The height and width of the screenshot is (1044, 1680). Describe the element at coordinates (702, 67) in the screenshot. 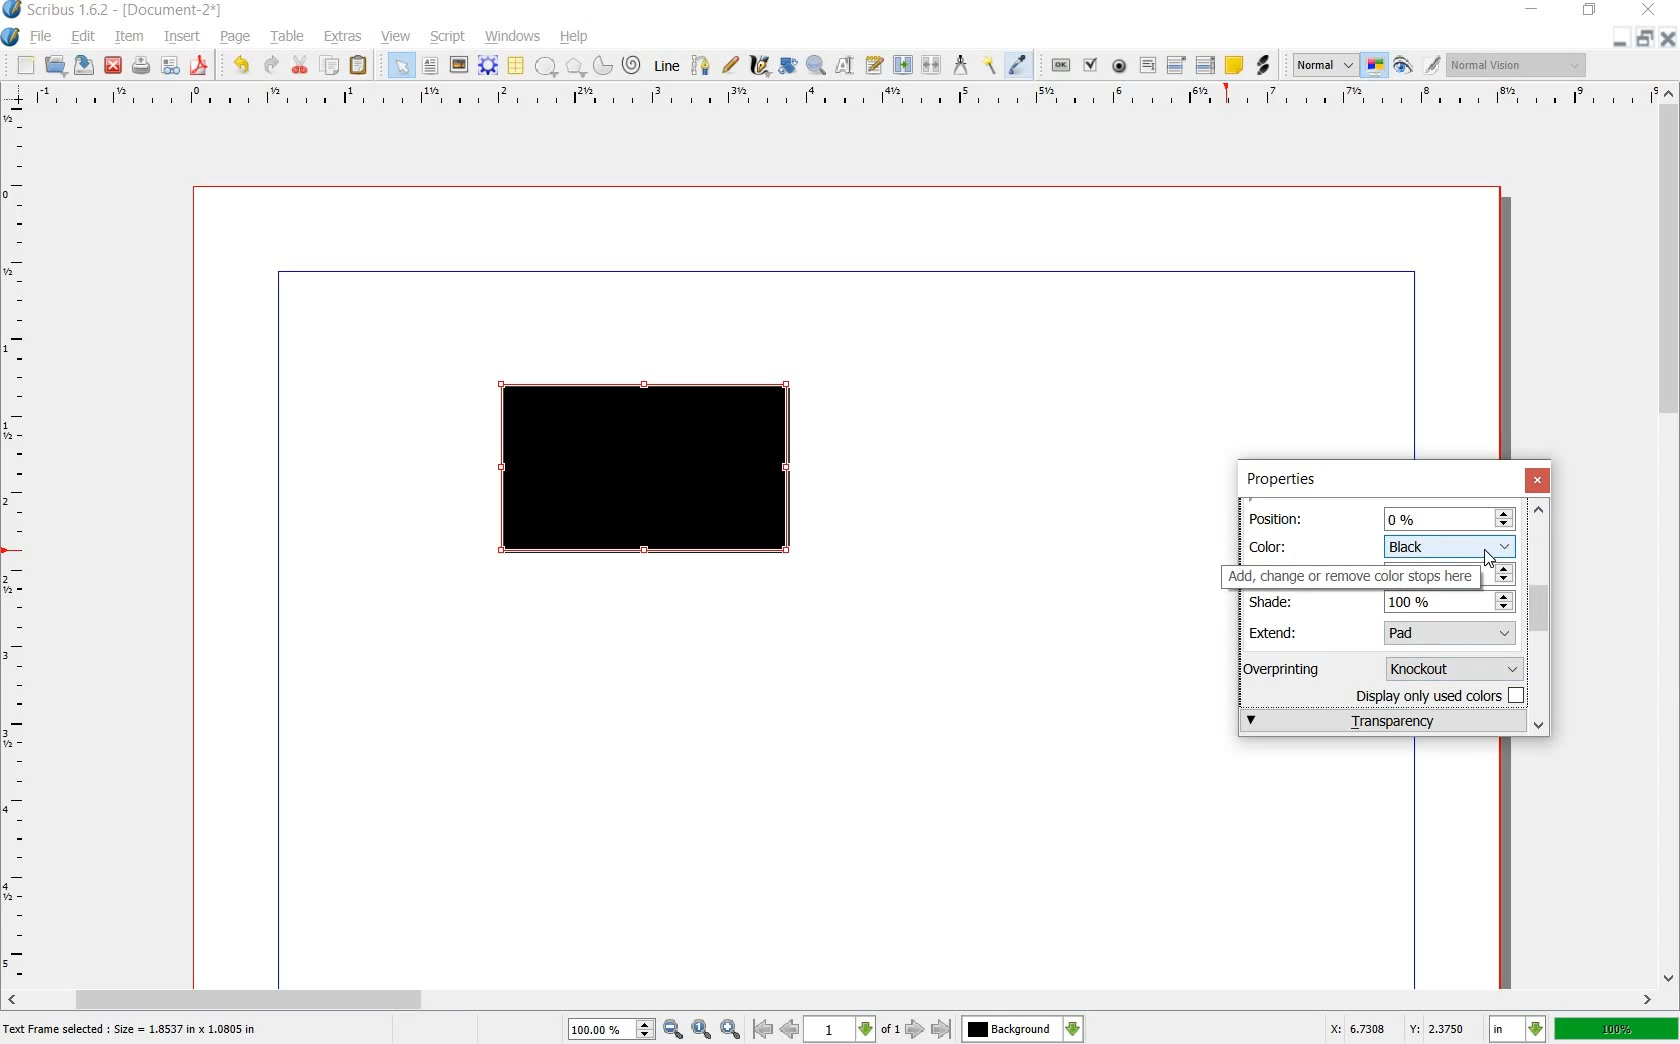

I see `bezier curve` at that location.